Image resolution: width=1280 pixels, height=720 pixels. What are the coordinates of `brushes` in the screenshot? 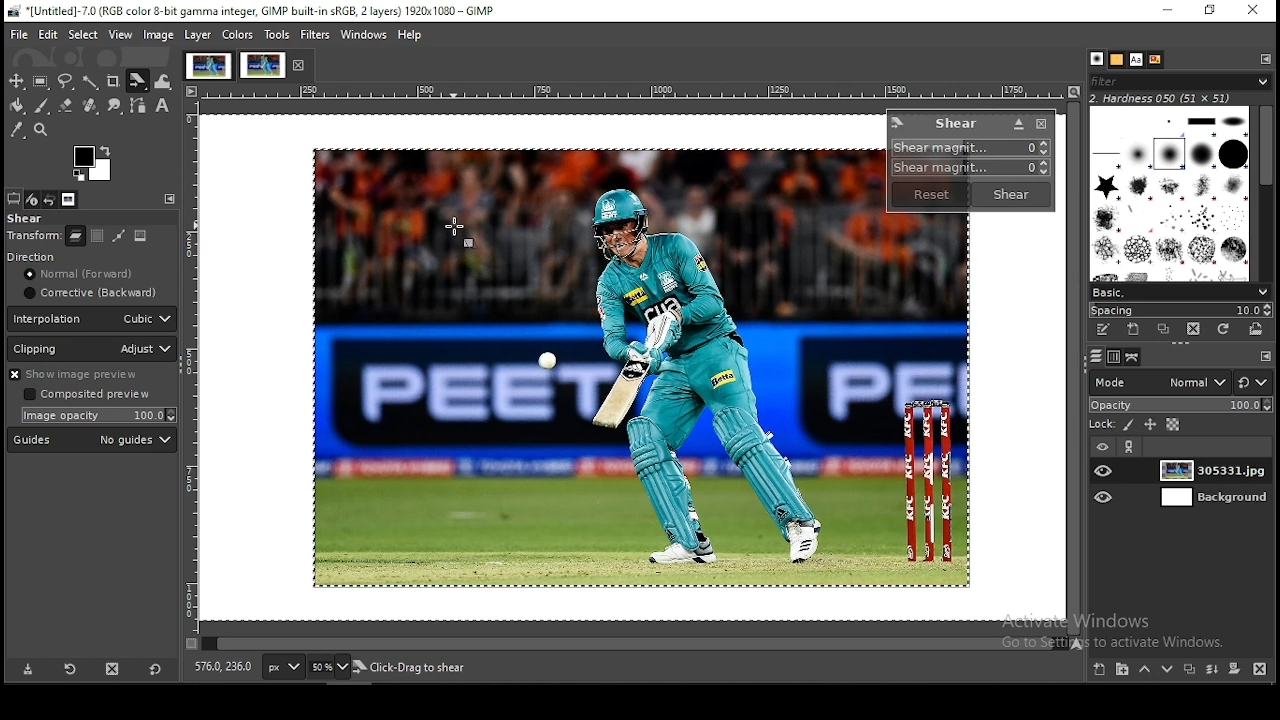 It's located at (1116, 60).